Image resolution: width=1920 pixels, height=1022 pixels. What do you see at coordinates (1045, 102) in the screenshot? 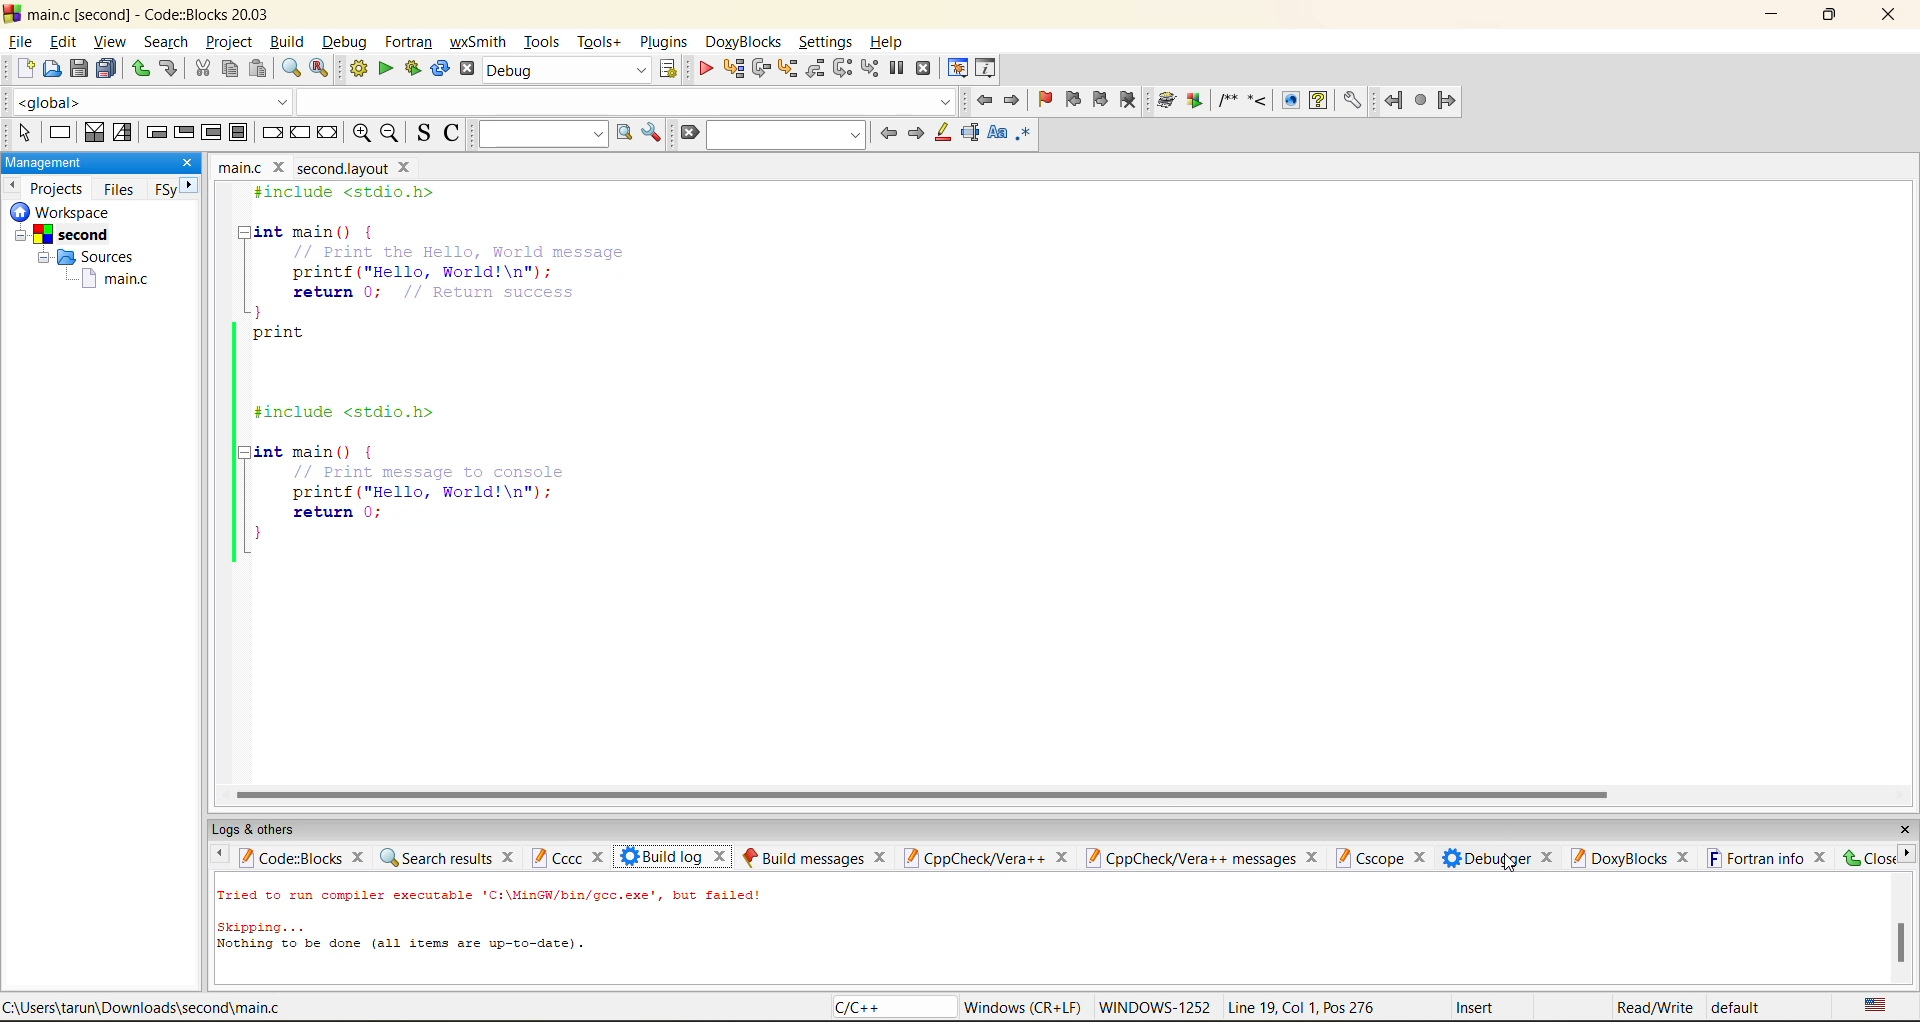
I see `toggle bookmark` at bounding box center [1045, 102].